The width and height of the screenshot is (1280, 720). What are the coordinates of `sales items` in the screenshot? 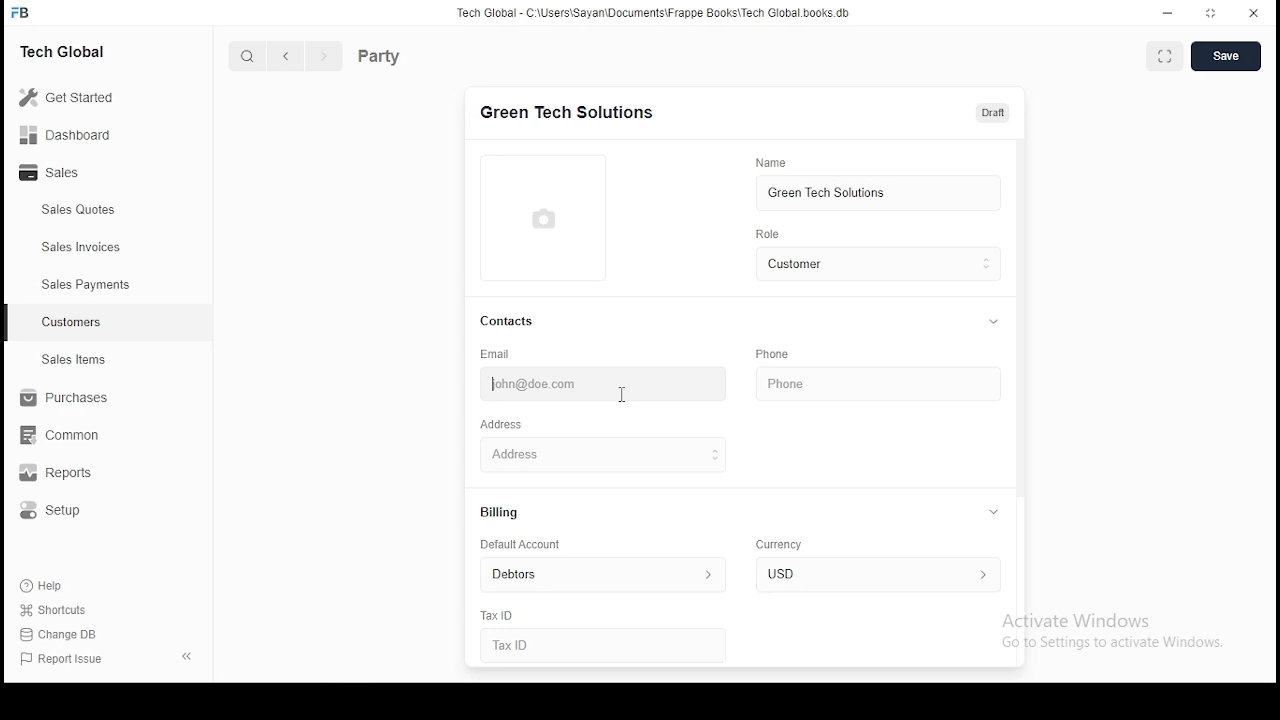 It's located at (72, 360).